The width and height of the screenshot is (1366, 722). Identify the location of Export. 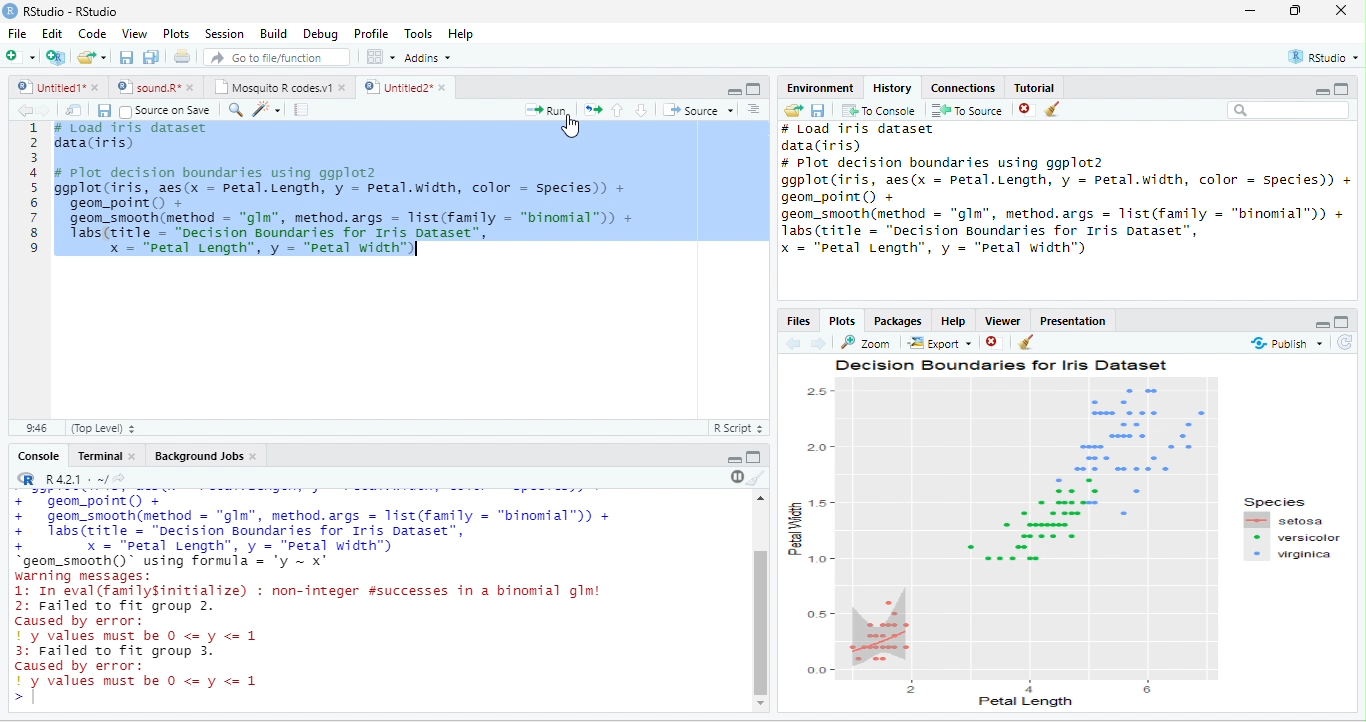
(940, 344).